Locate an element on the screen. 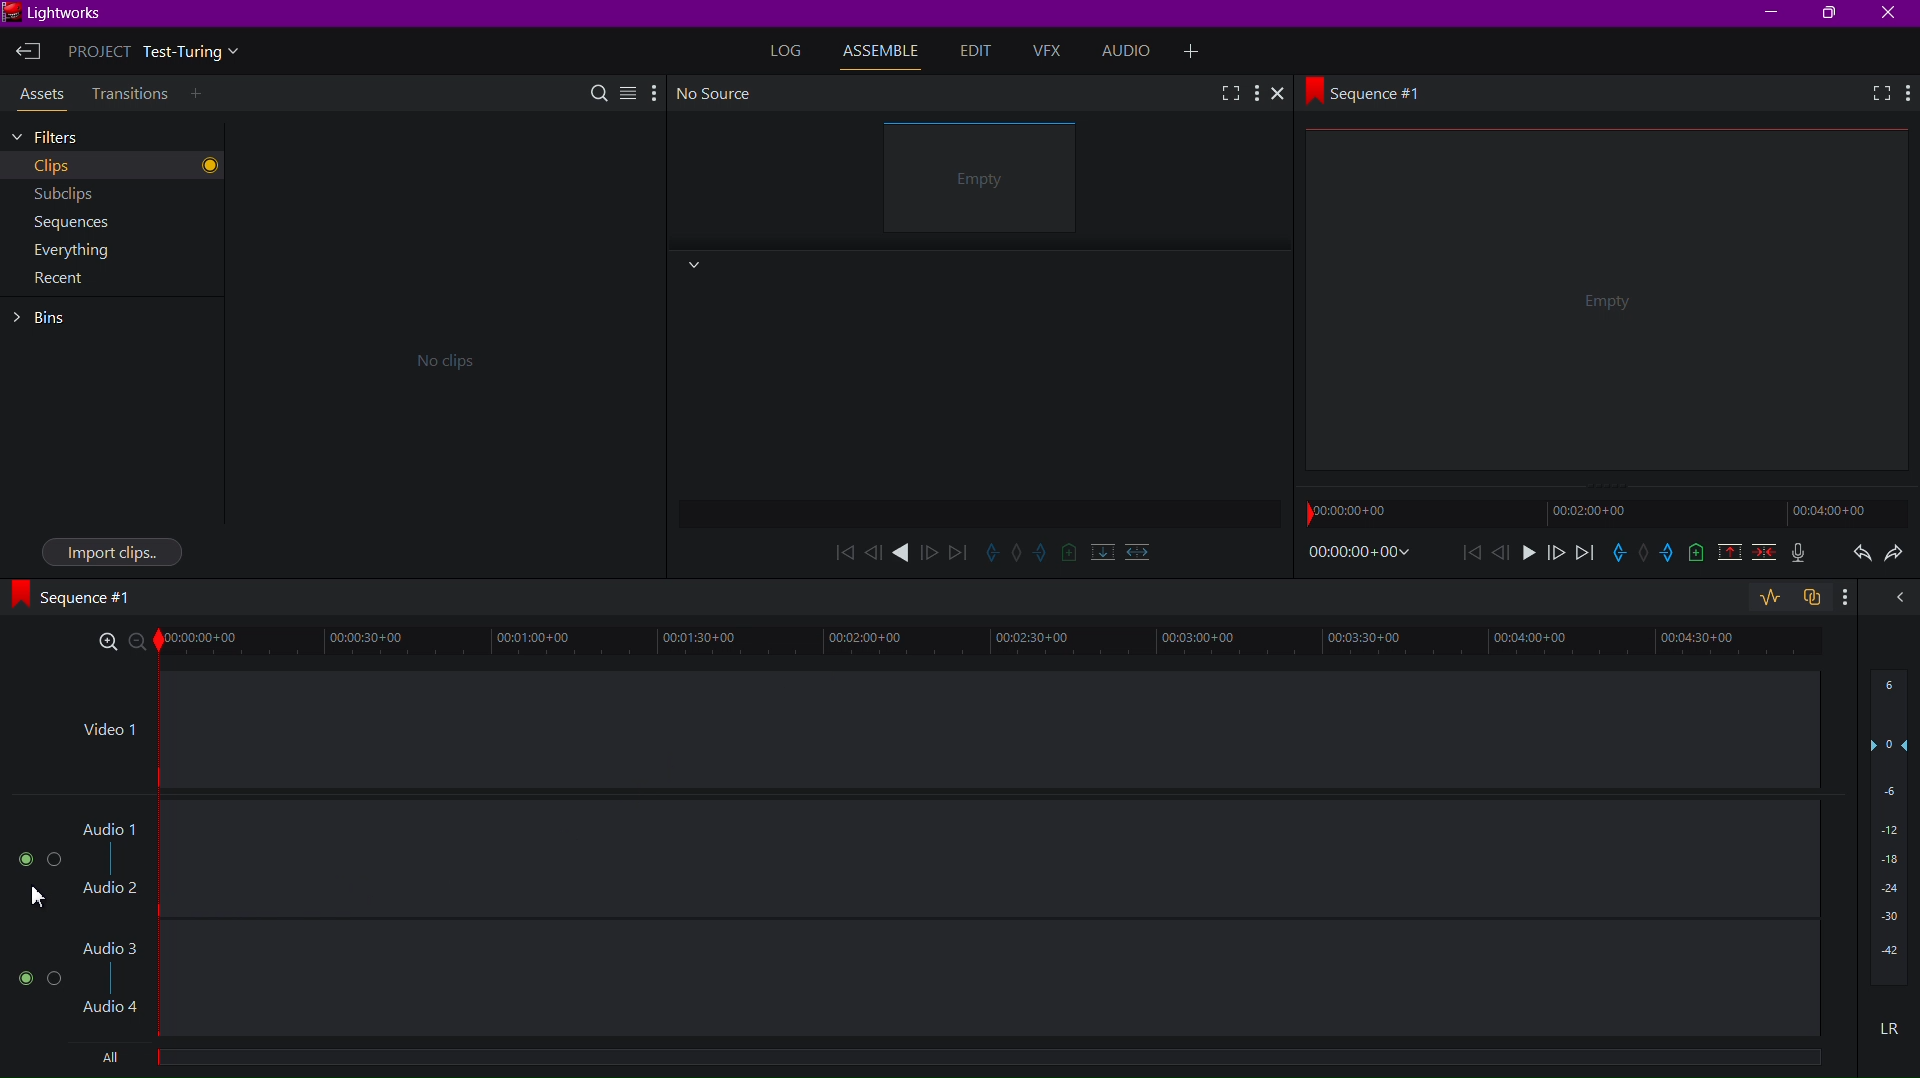 The image size is (1920, 1078). Time frames is located at coordinates (1594, 512).